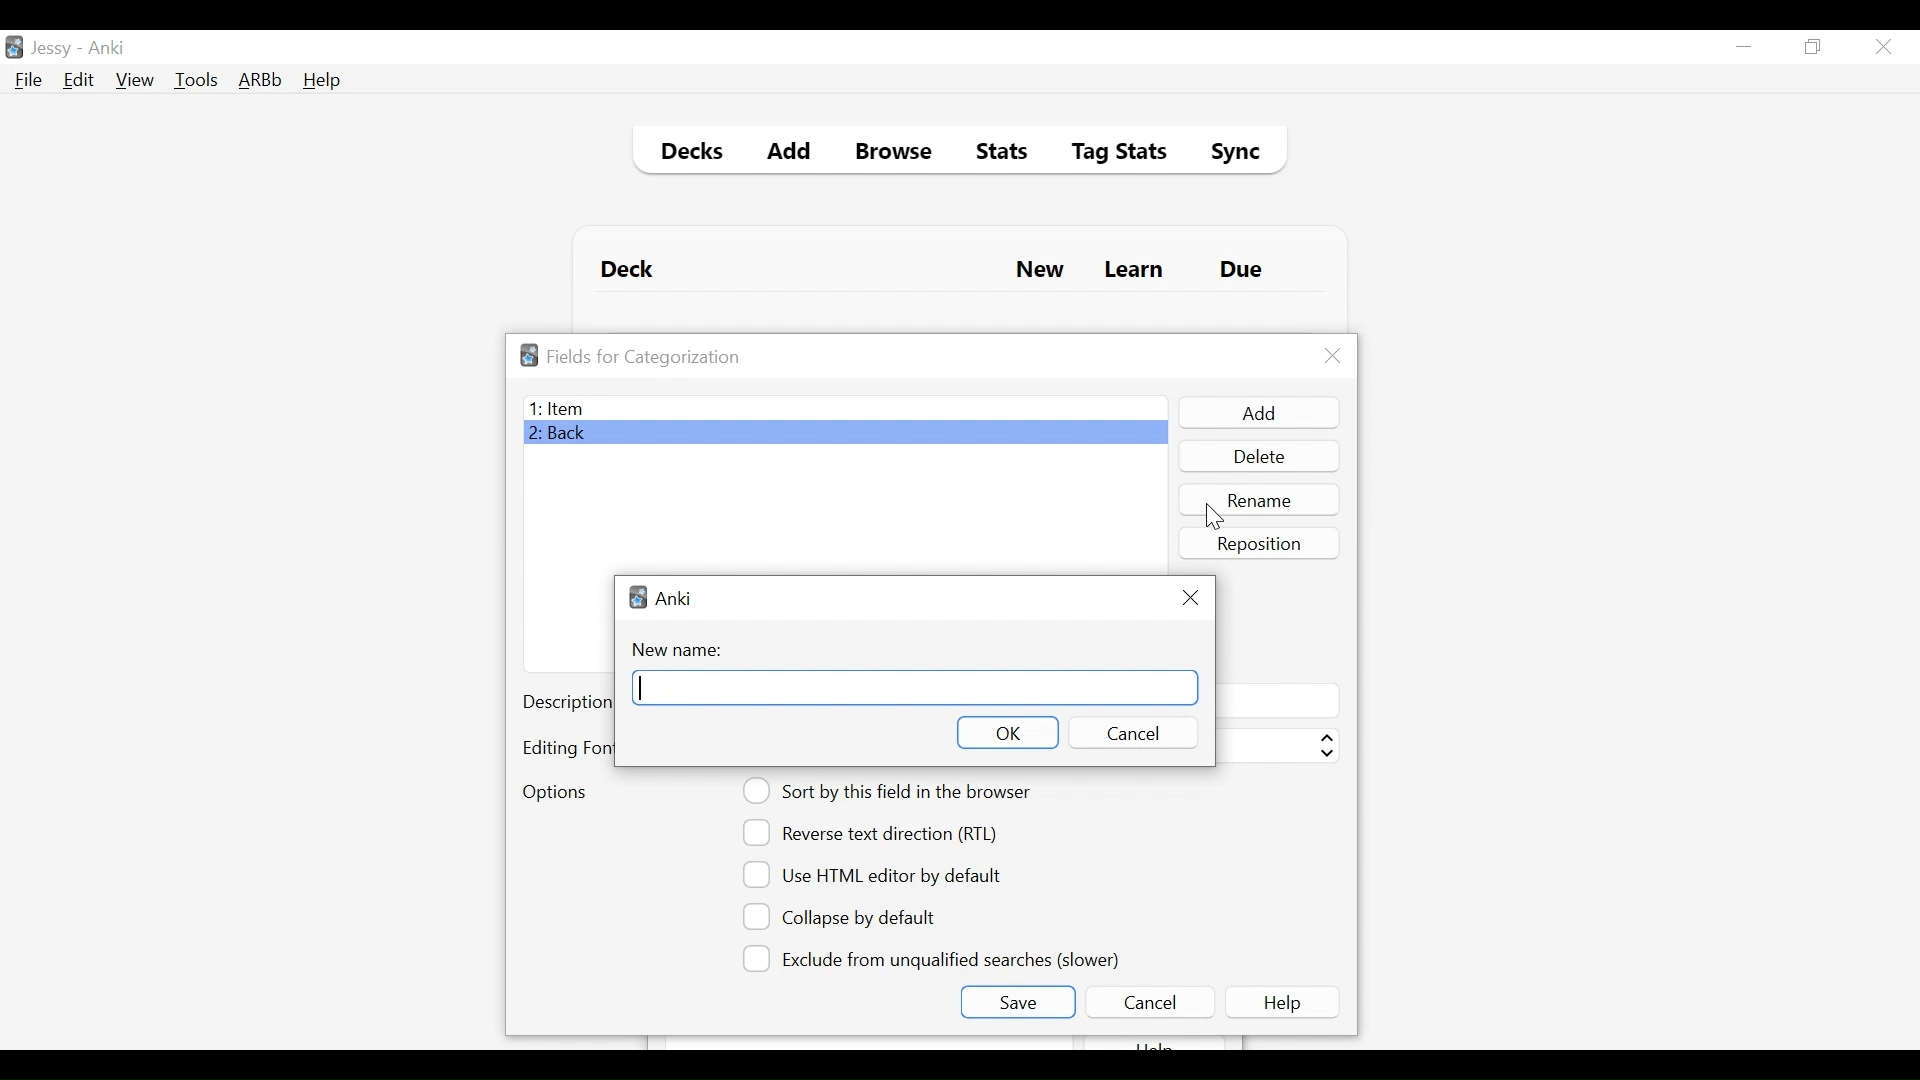  Describe the element at coordinates (844, 408) in the screenshot. I see `Front` at that location.